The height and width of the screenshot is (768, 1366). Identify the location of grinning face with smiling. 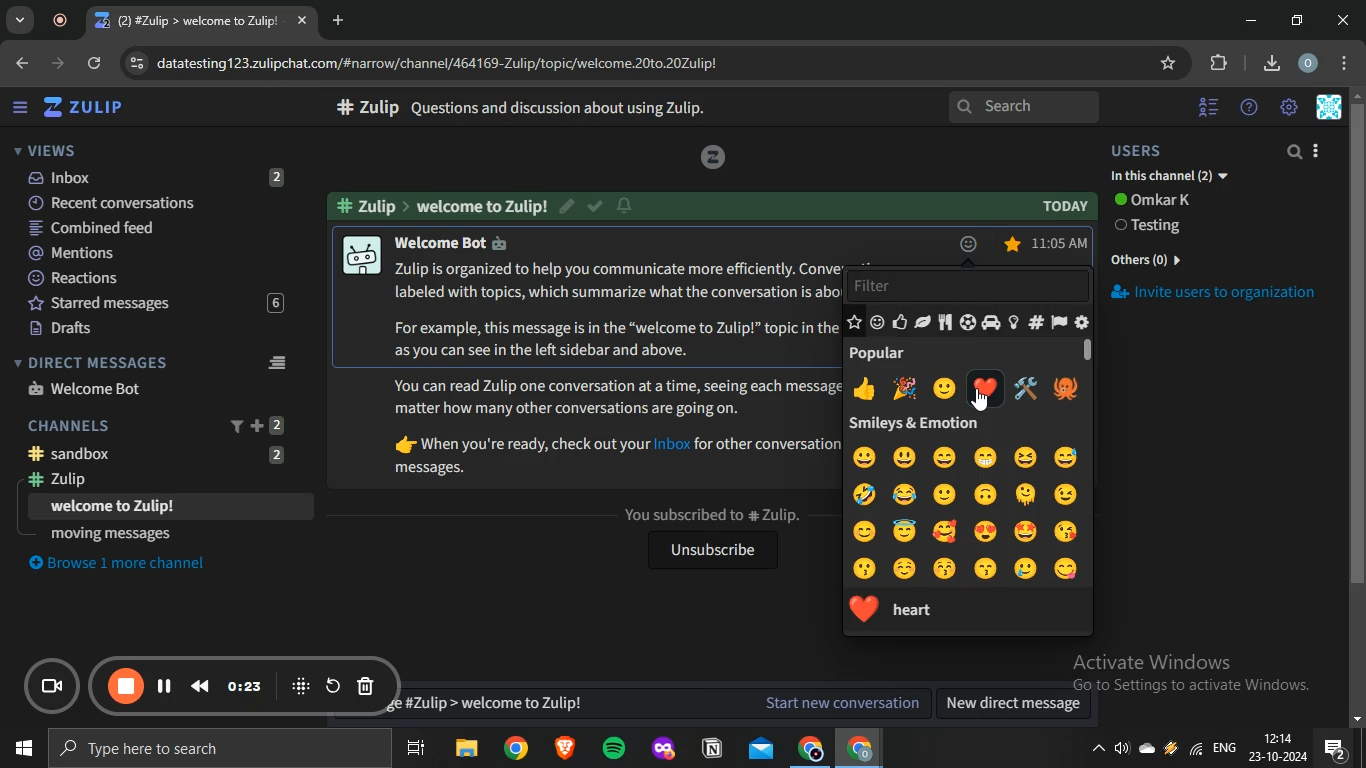
(987, 459).